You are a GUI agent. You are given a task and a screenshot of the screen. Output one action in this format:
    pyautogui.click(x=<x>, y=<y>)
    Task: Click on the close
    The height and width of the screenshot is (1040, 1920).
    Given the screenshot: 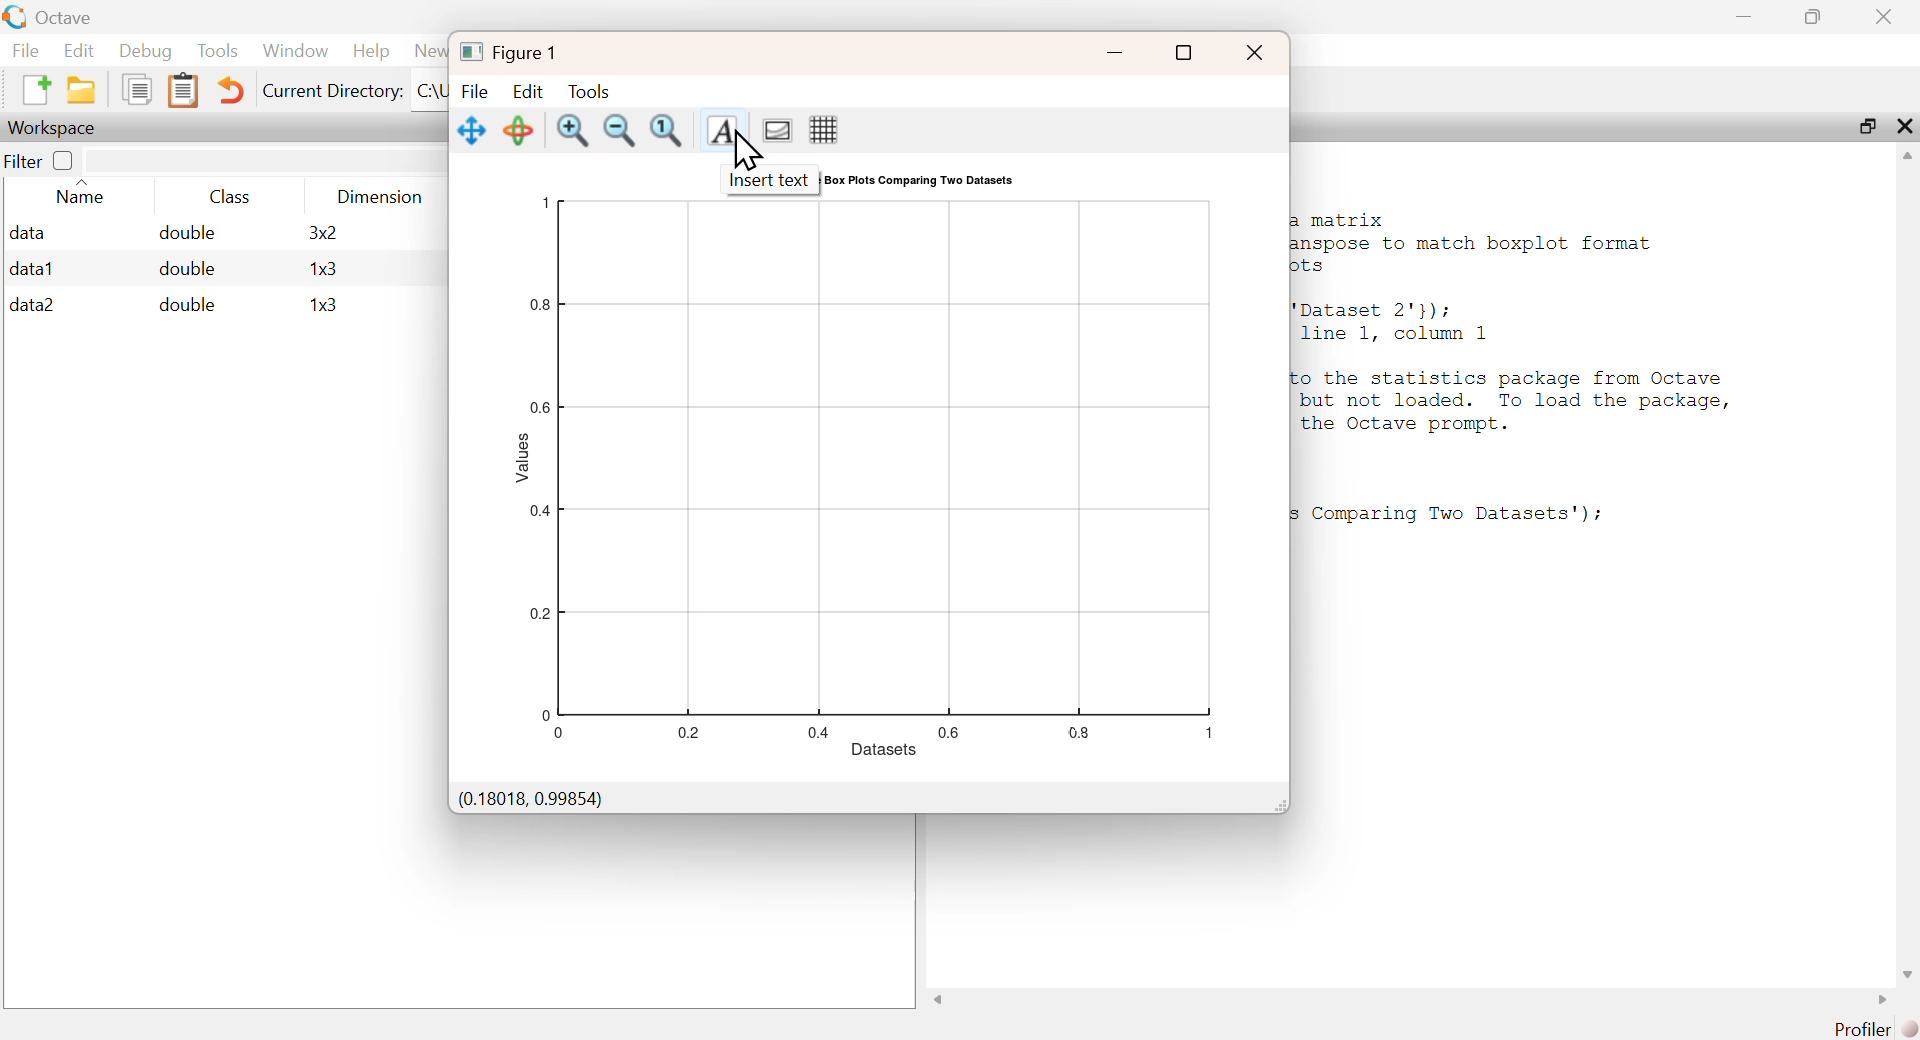 What is the action you would take?
    pyautogui.click(x=1257, y=51)
    